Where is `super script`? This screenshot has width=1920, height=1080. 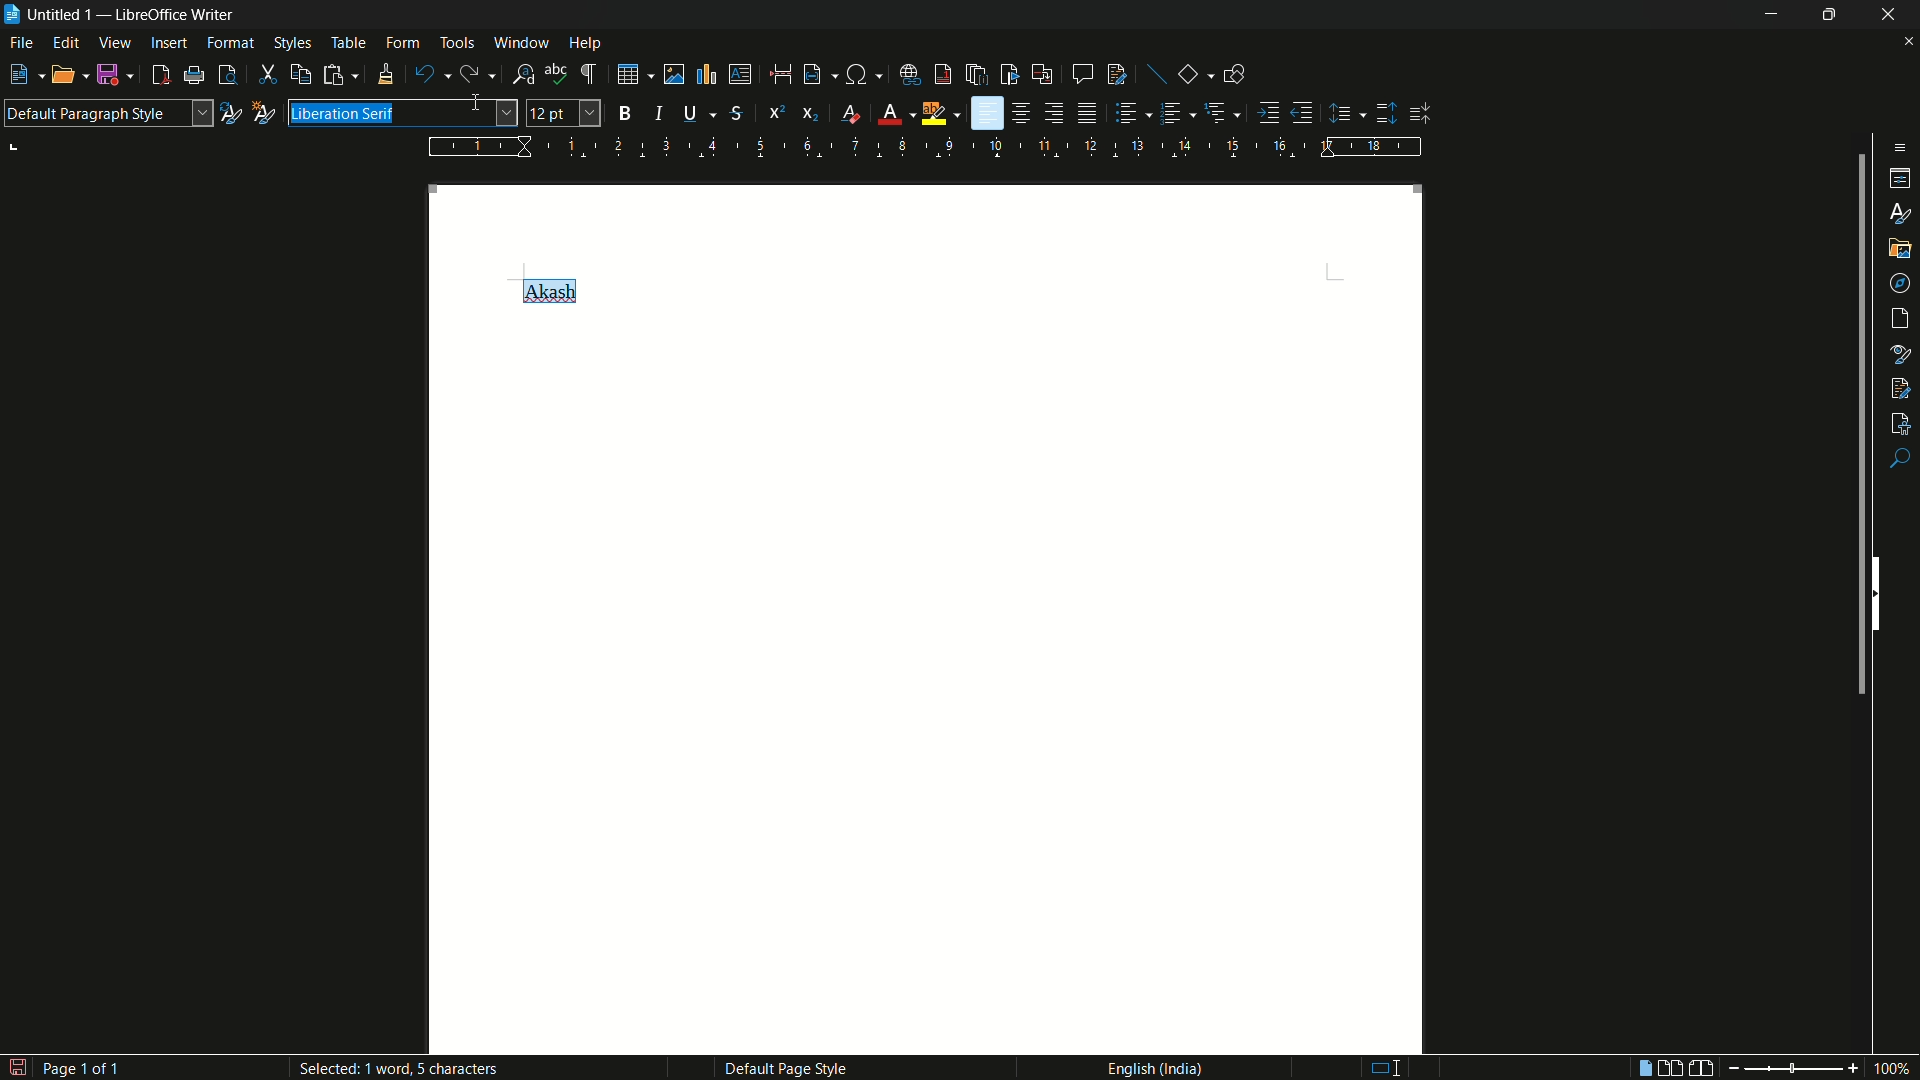
super script is located at coordinates (776, 111).